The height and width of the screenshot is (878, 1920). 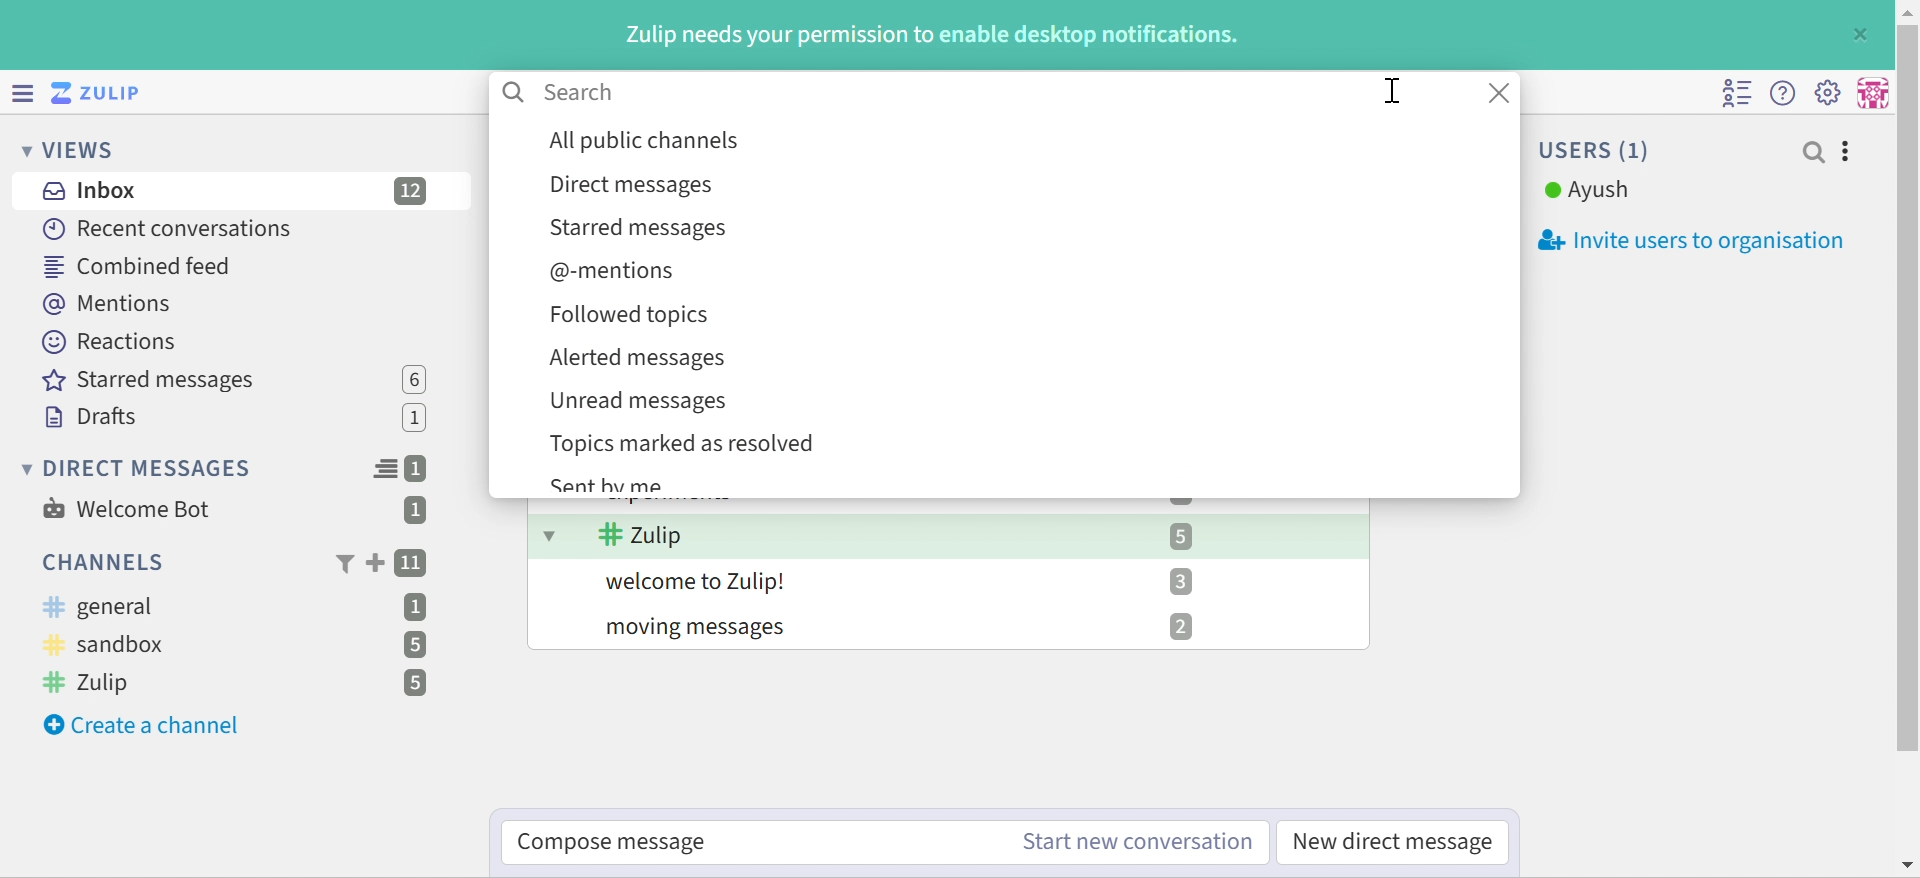 I want to click on All public channels, so click(x=646, y=140).